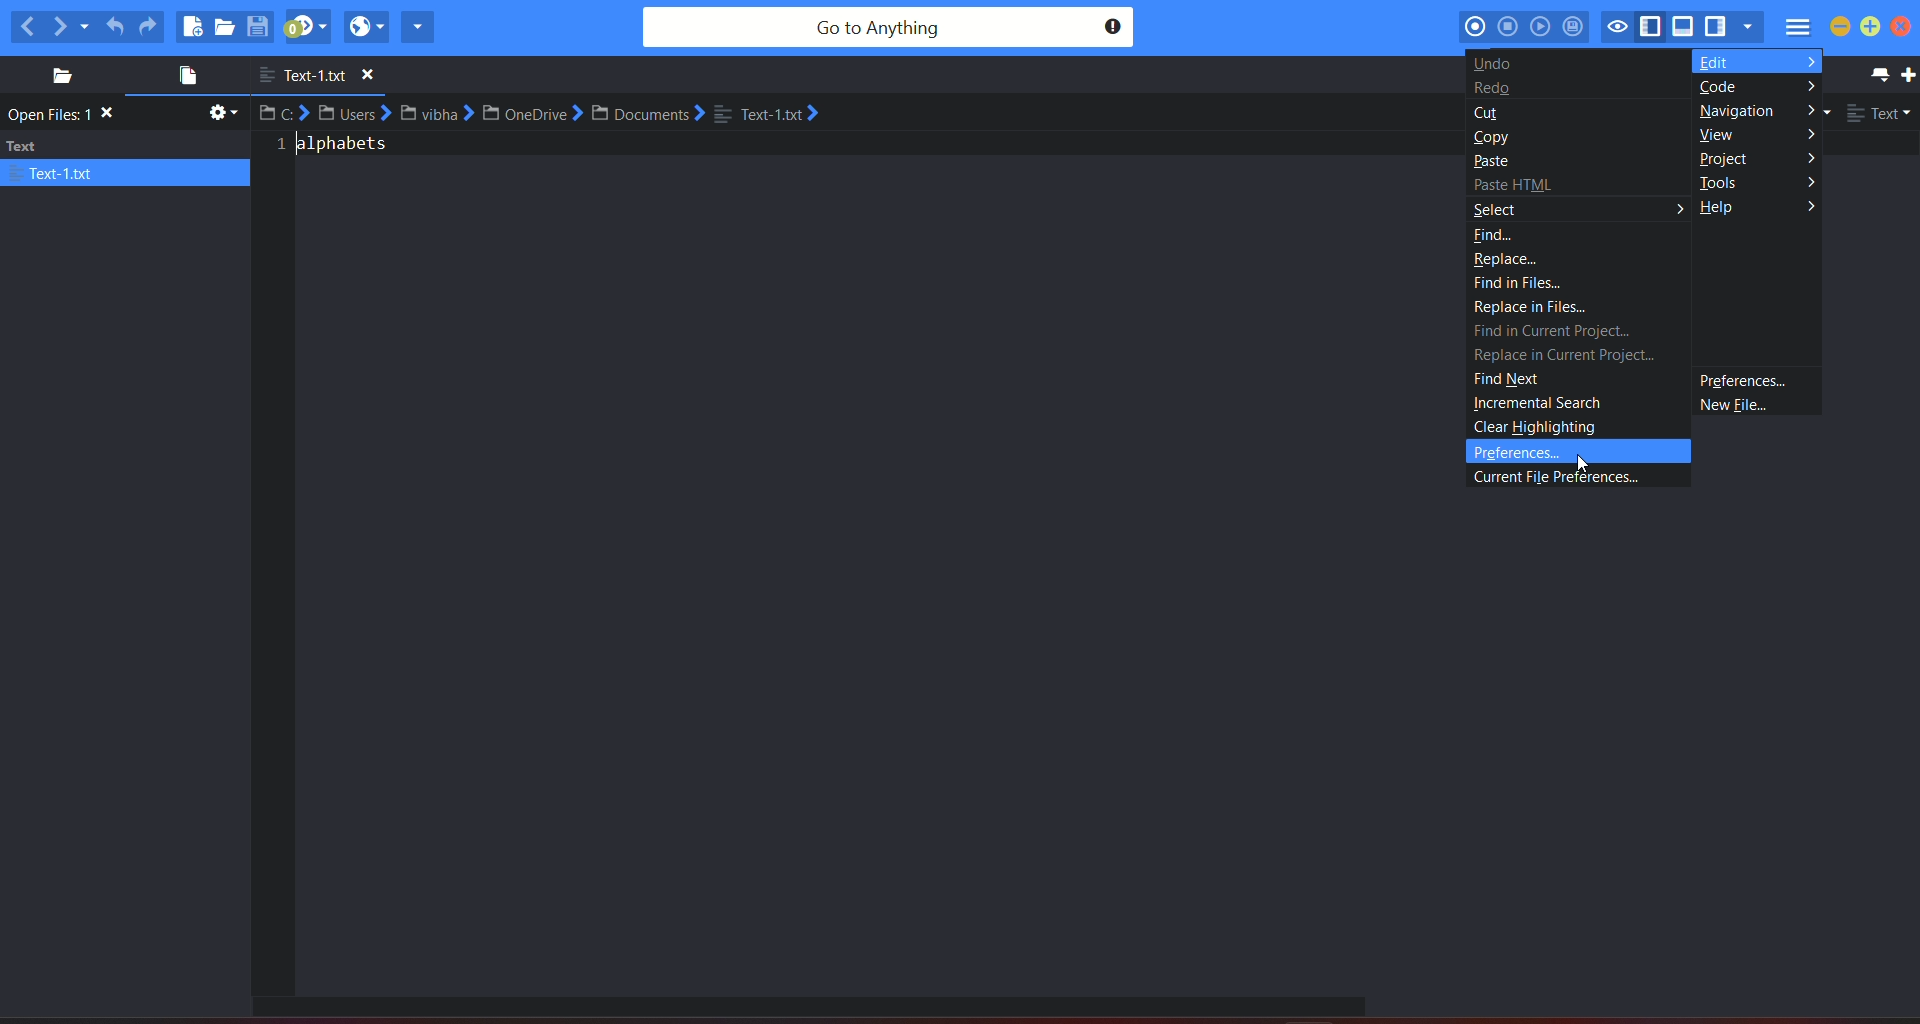  Describe the element at coordinates (1807, 139) in the screenshot. I see `arrows` at that location.